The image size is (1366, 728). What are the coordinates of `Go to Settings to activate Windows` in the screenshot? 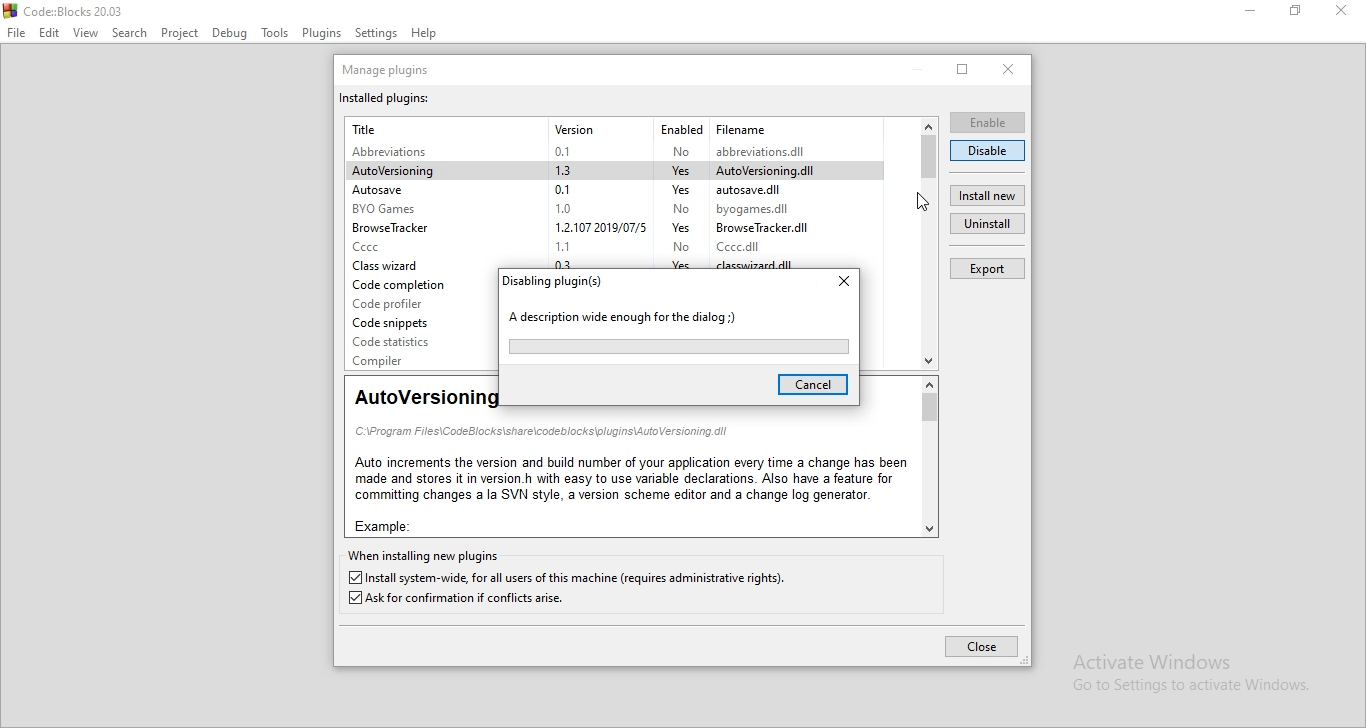 It's located at (1182, 686).